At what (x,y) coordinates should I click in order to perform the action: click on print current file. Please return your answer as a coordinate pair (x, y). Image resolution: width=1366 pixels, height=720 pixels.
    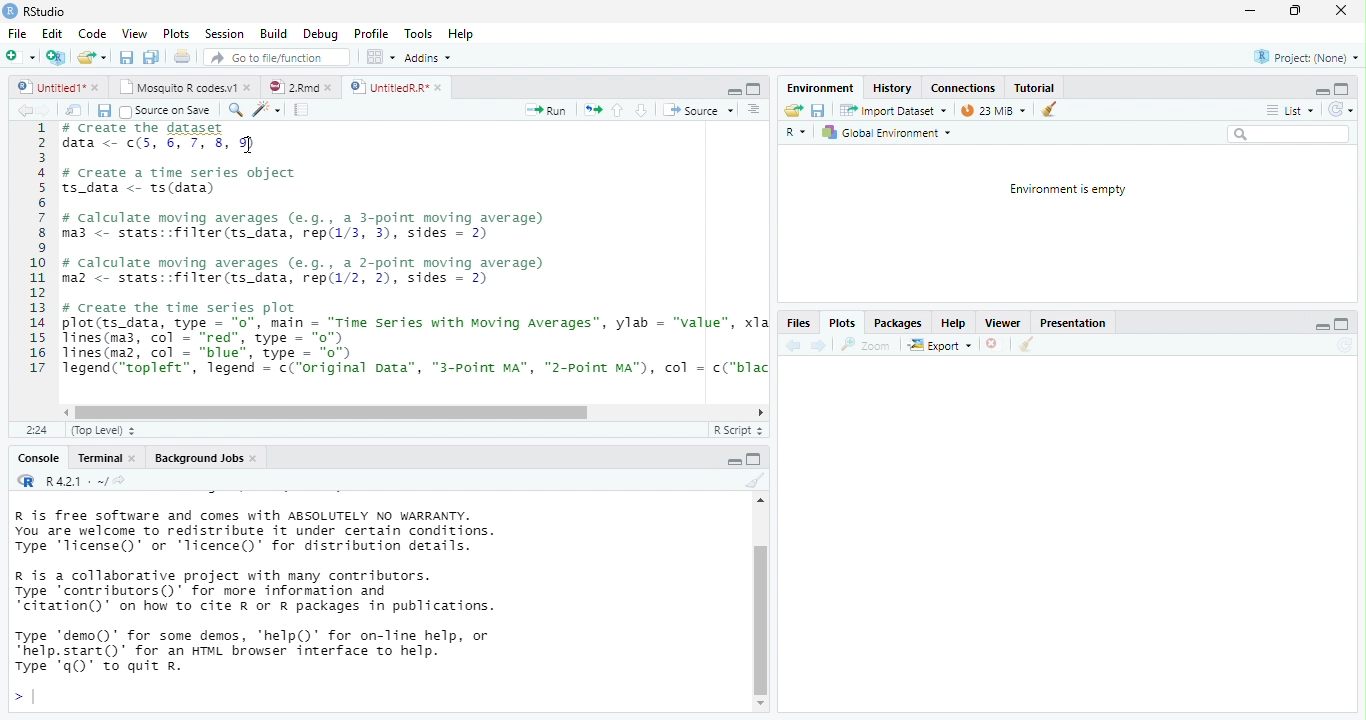
    Looking at the image, I should click on (183, 56).